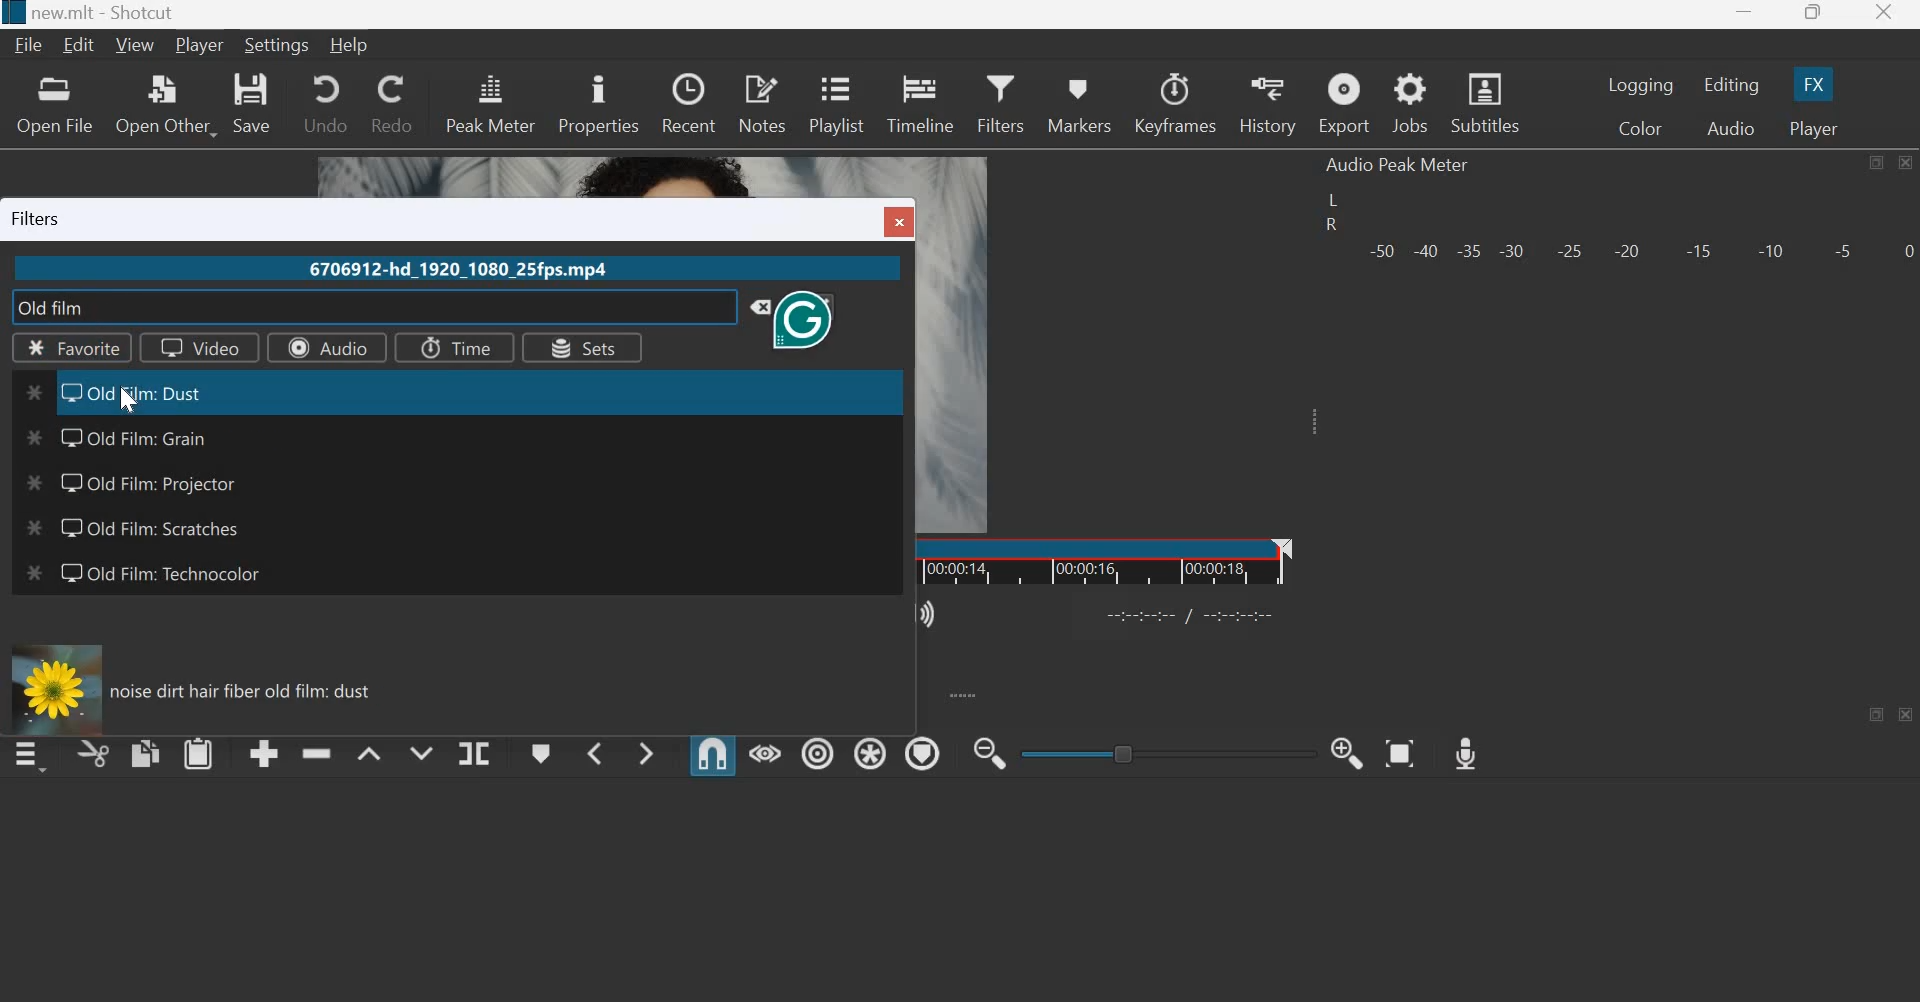 The width and height of the screenshot is (1920, 1002). What do you see at coordinates (164, 104) in the screenshot?
I see `open other` at bounding box center [164, 104].